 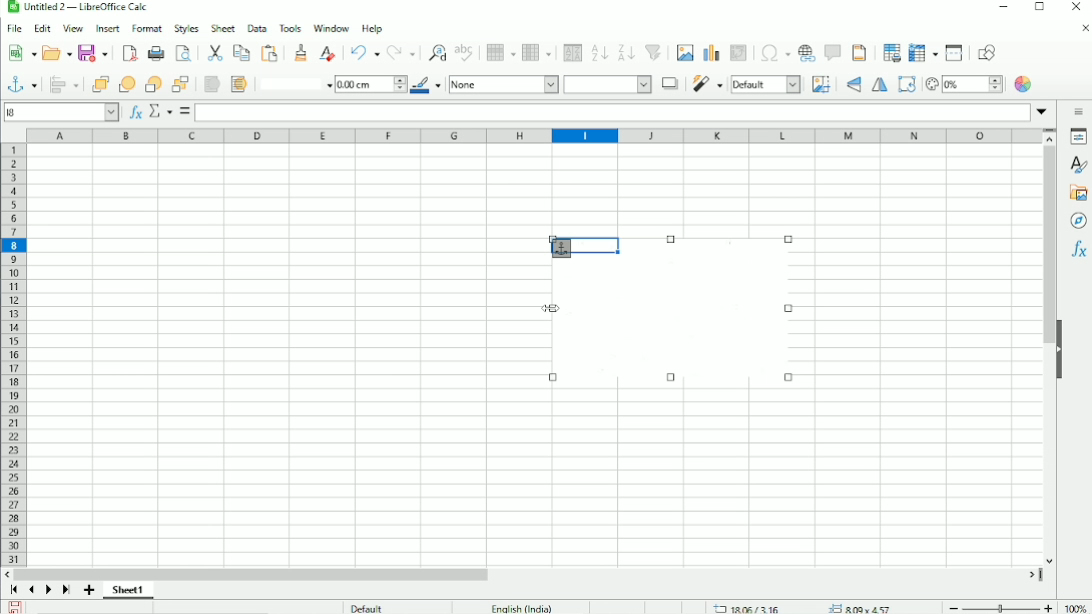 I want to click on Autofilter, so click(x=654, y=53).